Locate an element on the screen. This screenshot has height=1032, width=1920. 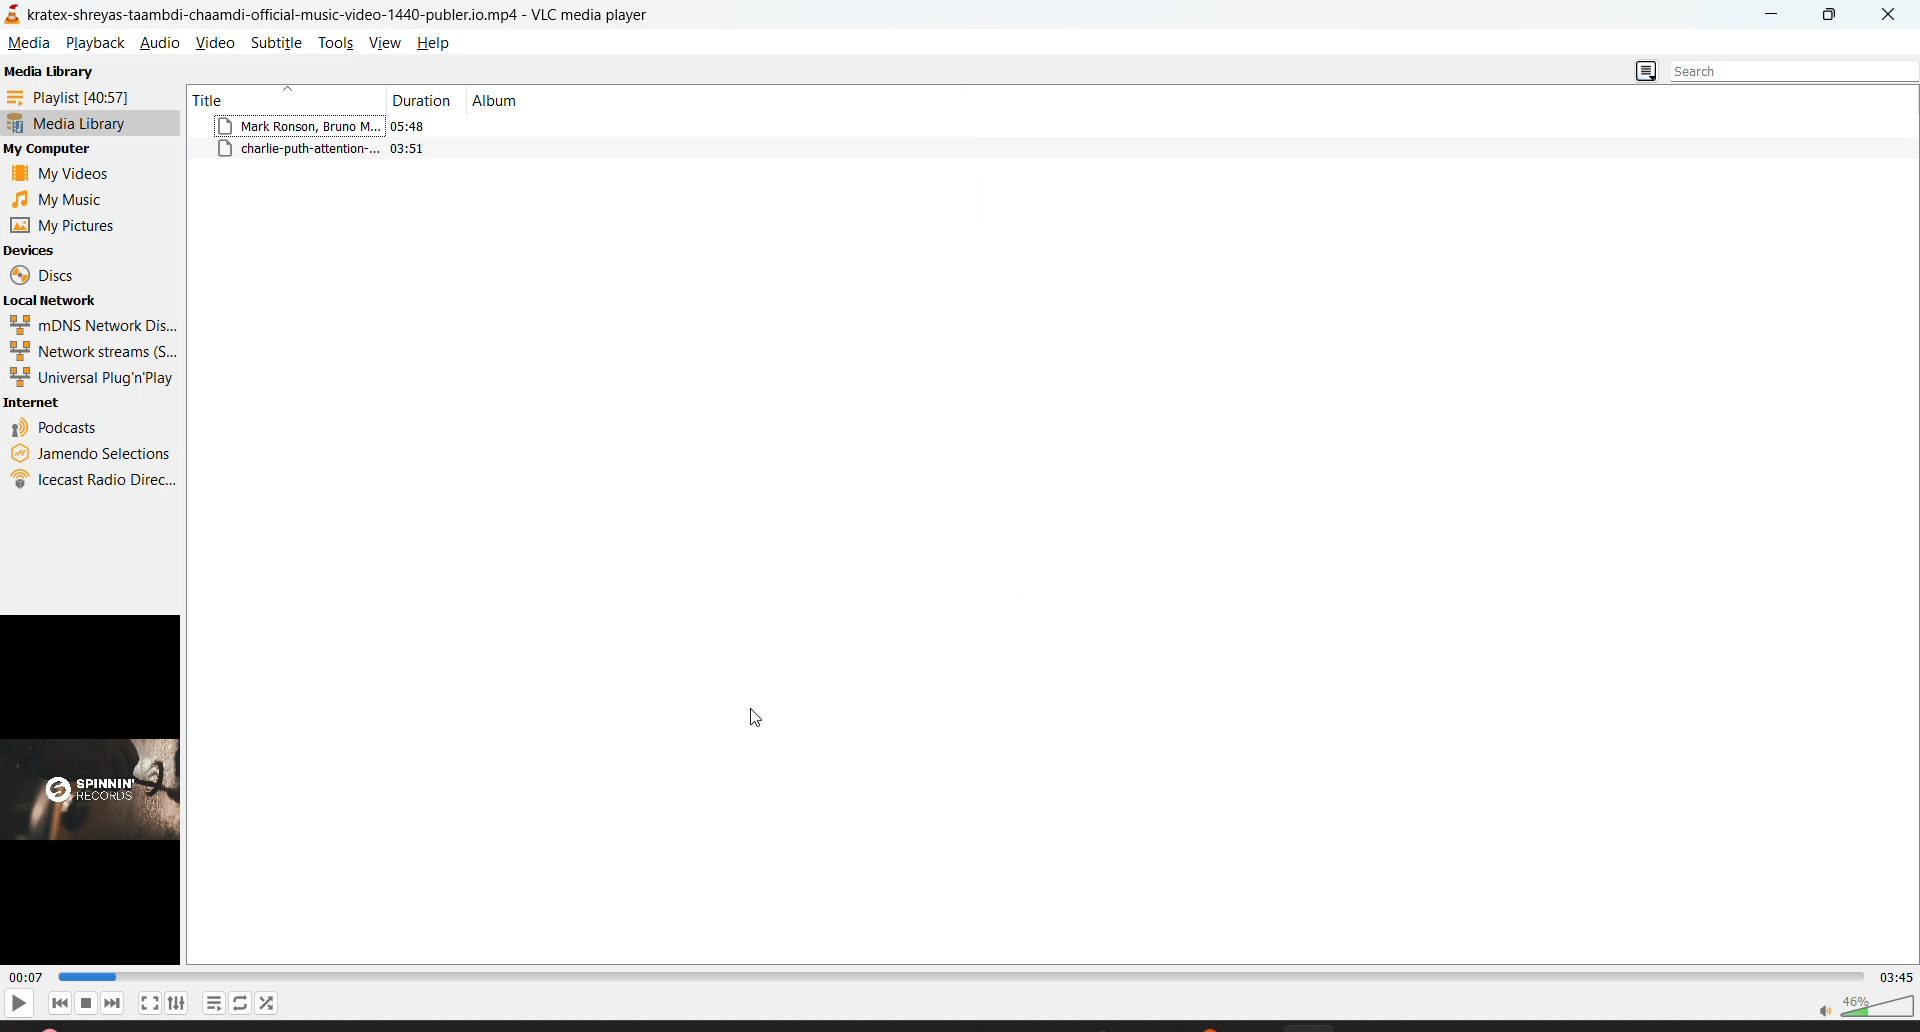
media library is located at coordinates (70, 123).